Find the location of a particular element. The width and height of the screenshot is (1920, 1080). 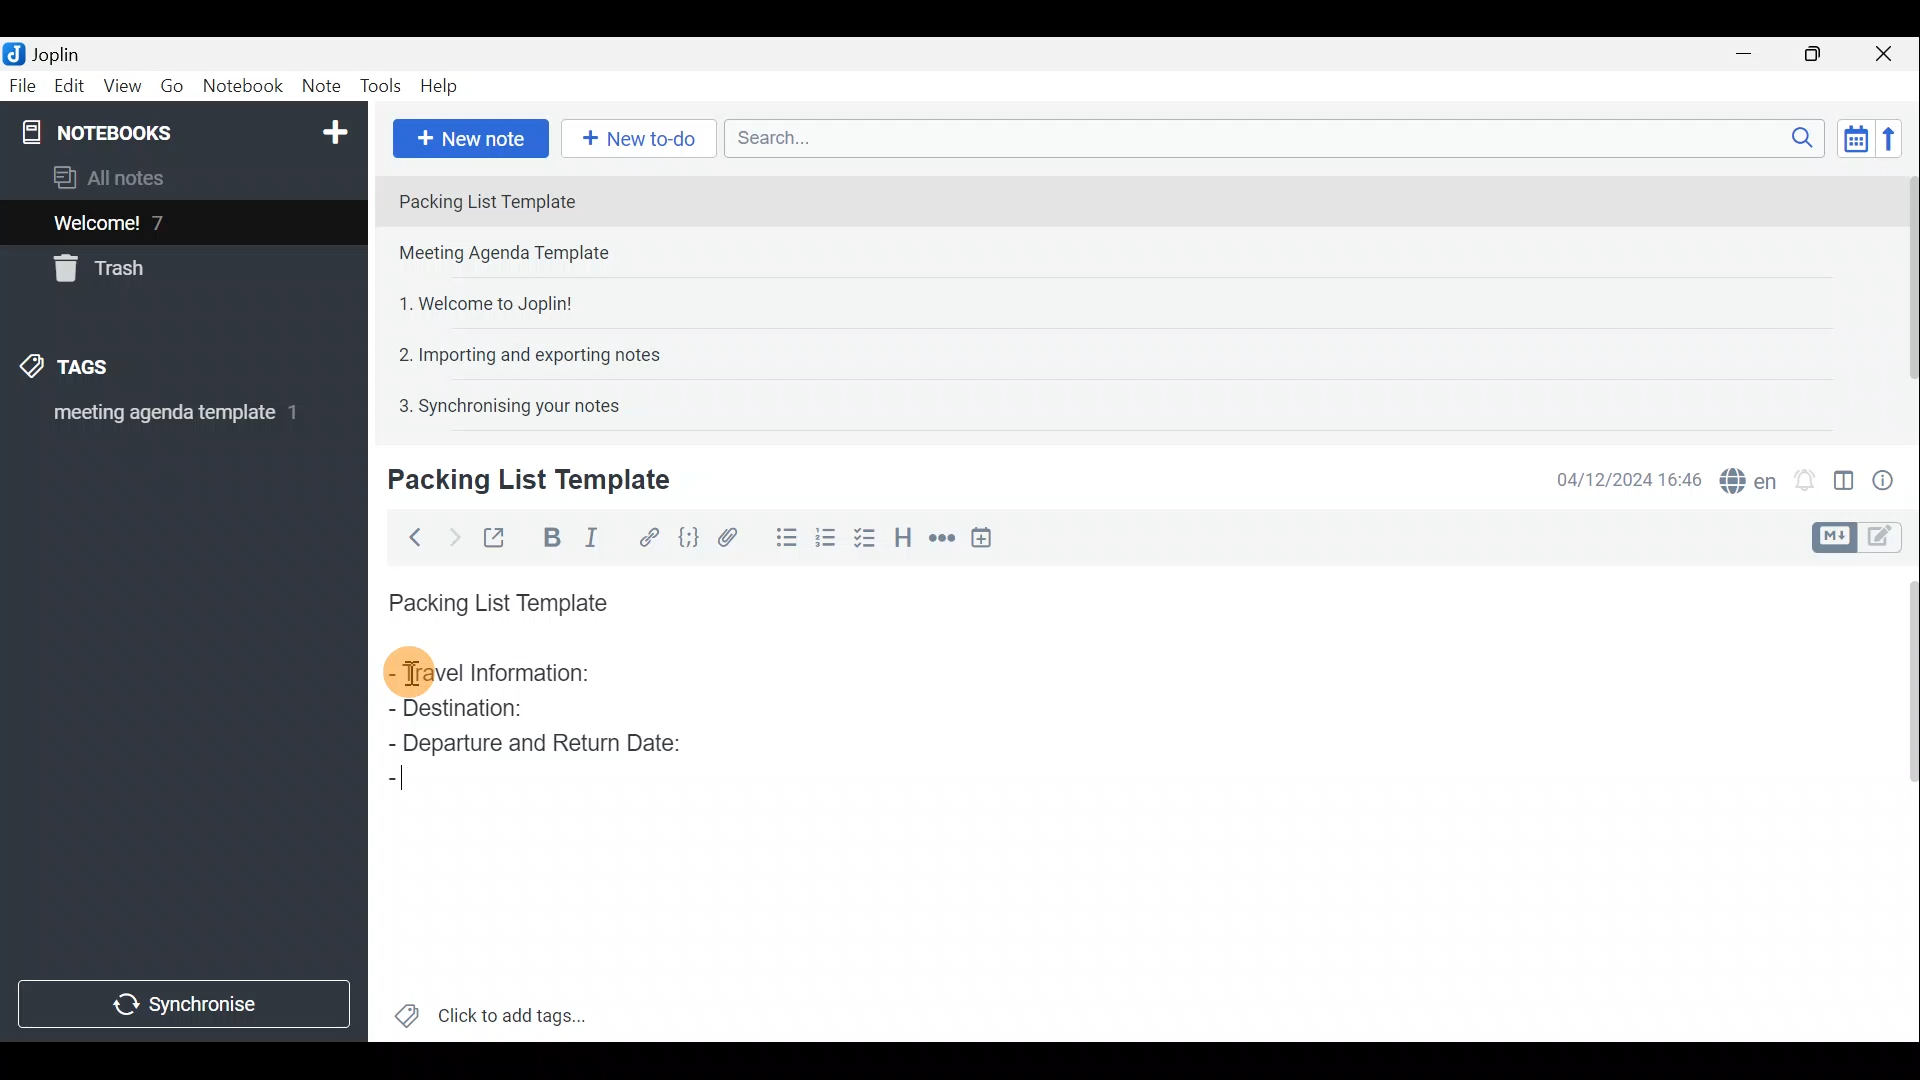

Date & time is located at coordinates (1629, 478).